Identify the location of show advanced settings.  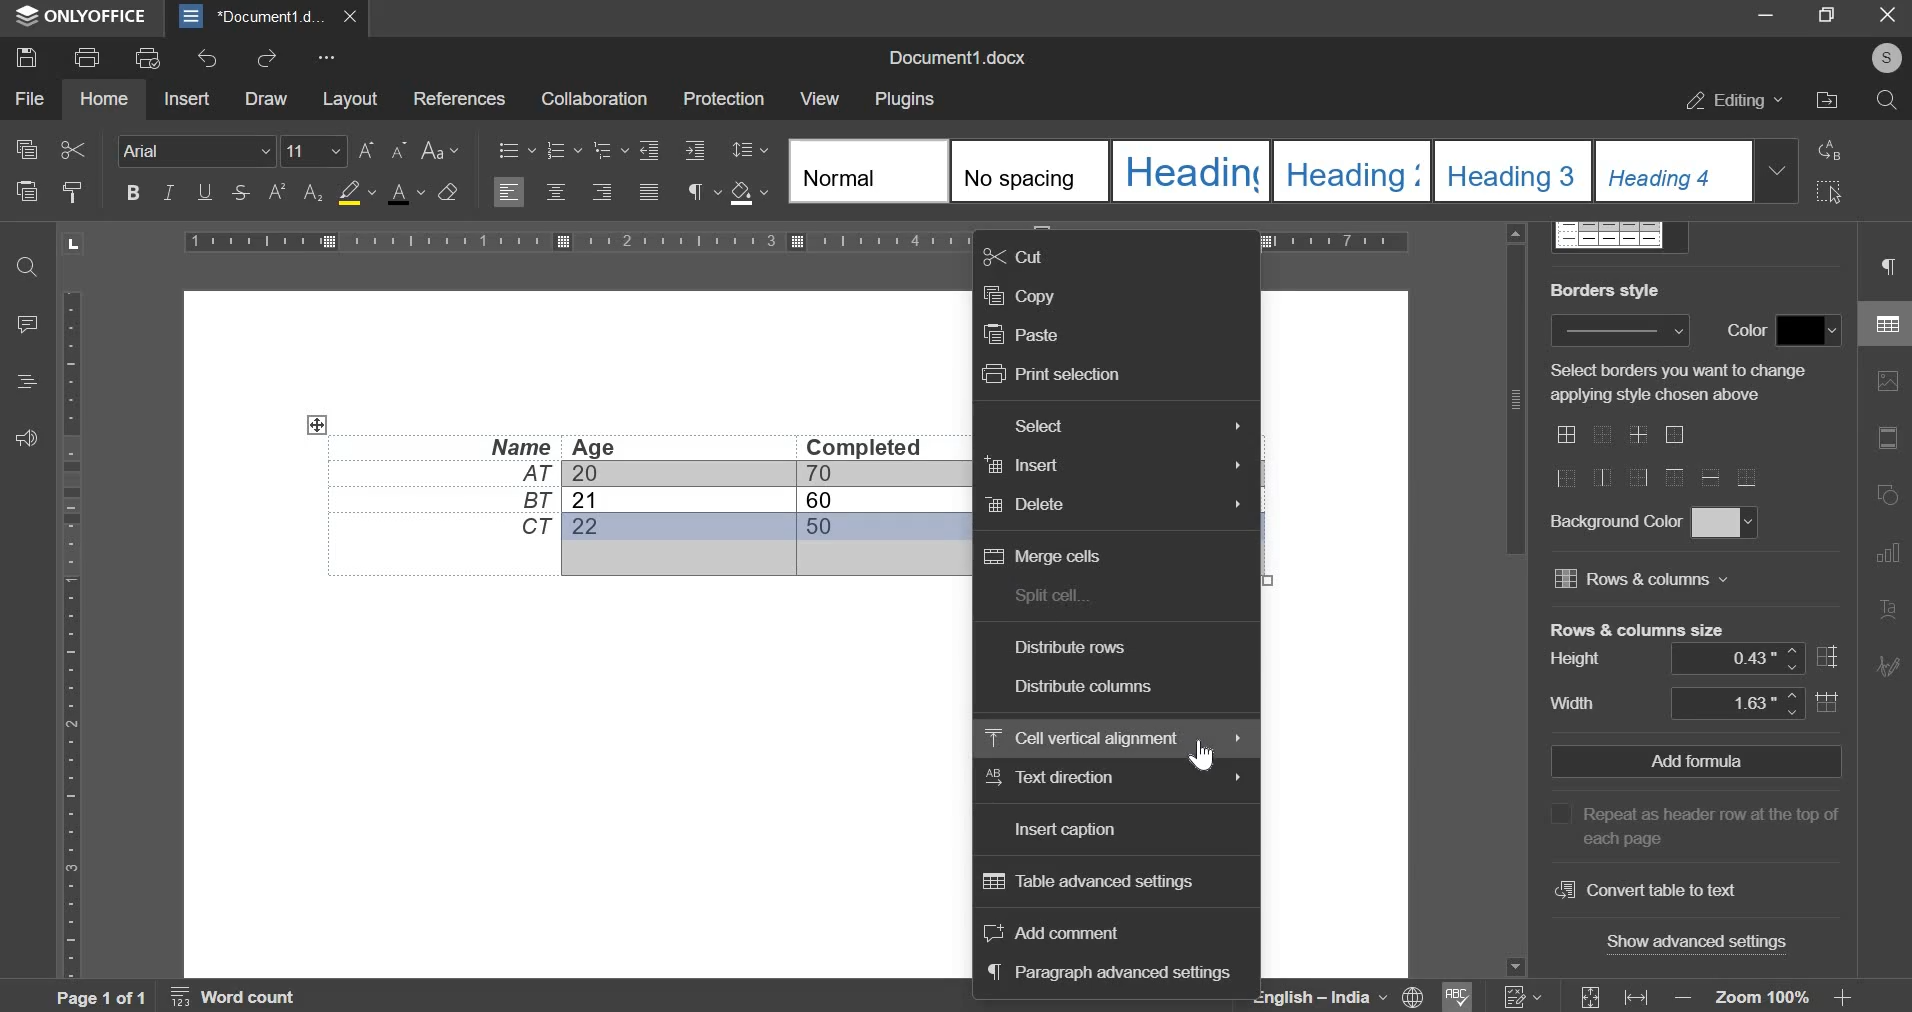
(1693, 942).